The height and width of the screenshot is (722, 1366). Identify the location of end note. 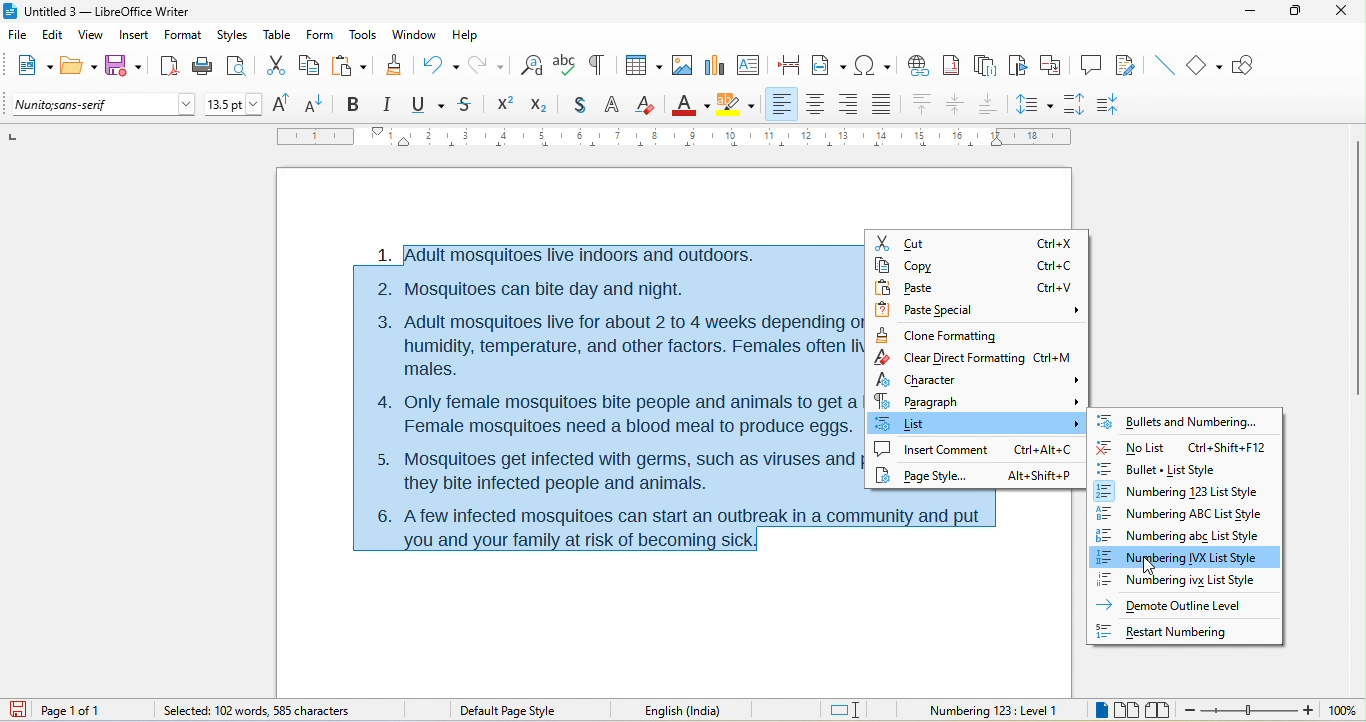
(984, 65).